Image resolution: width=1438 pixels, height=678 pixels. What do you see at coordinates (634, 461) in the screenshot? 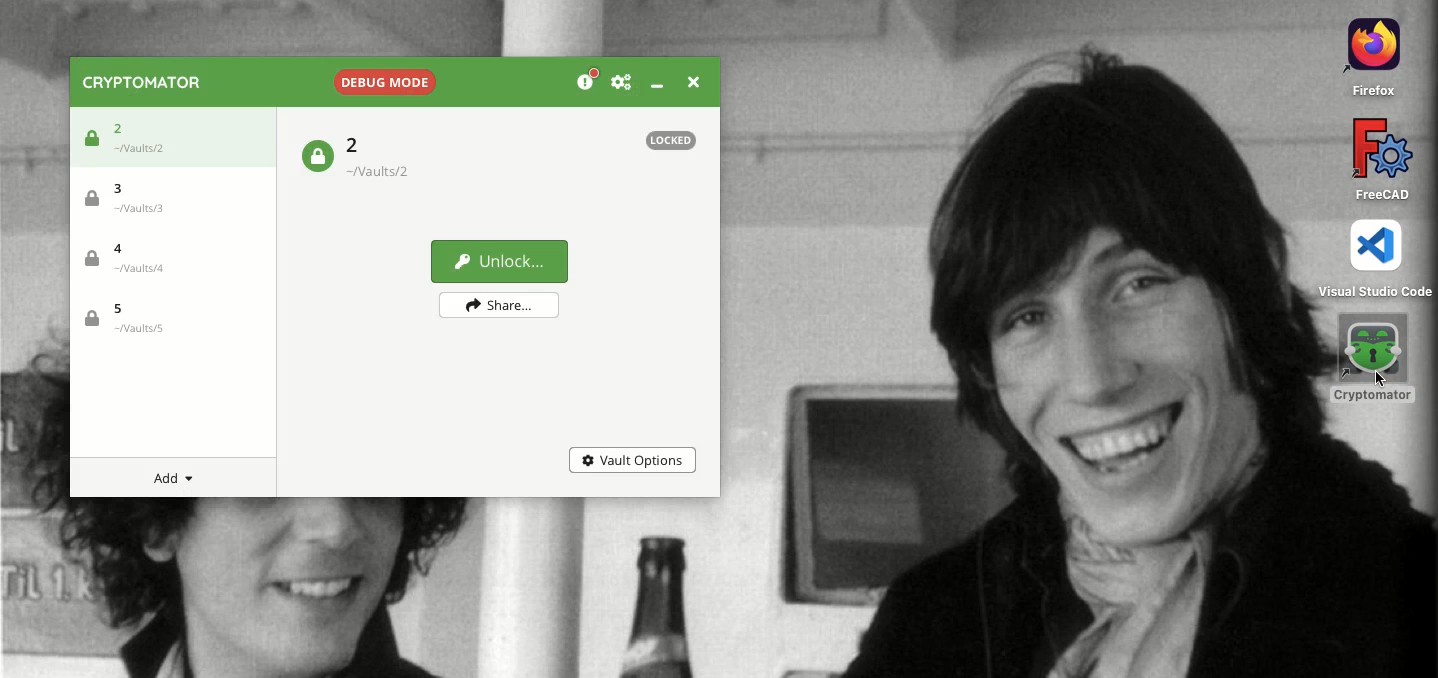
I see `Vault options` at bounding box center [634, 461].